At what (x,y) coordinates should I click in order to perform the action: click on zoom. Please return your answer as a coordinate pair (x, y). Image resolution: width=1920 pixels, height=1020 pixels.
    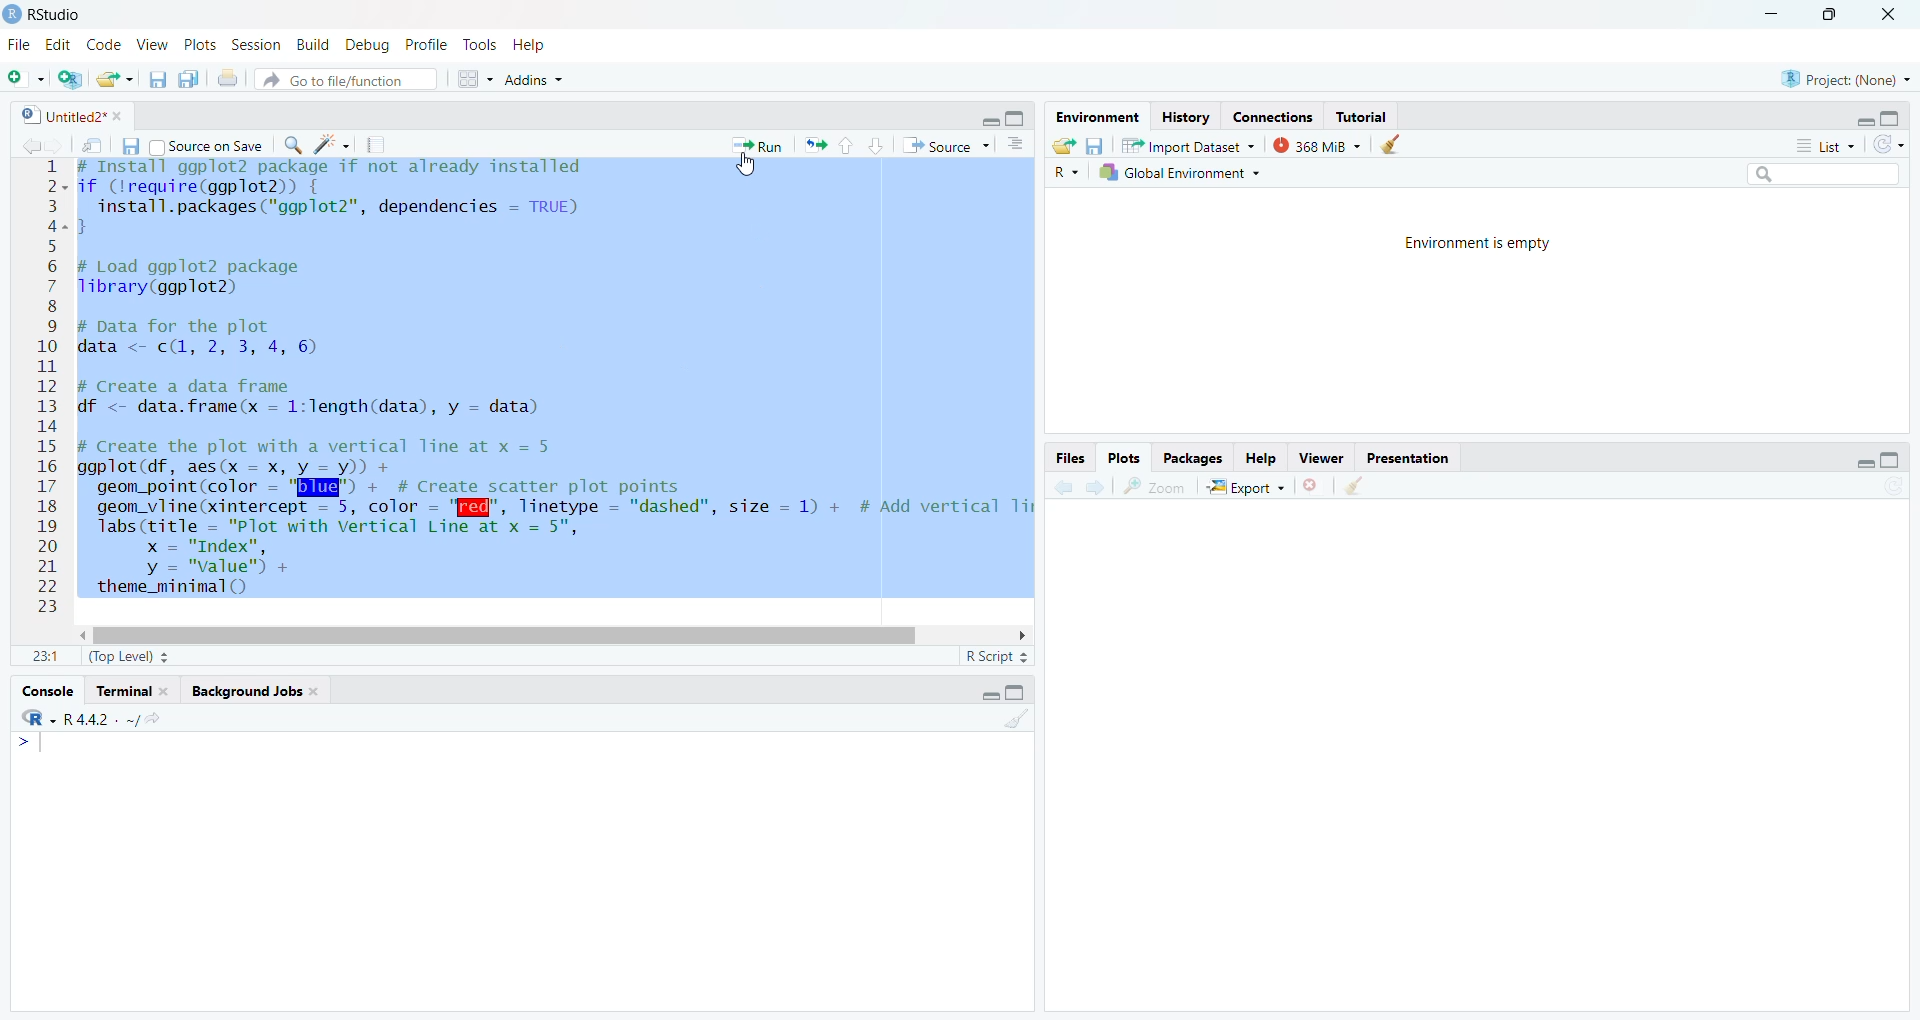
    Looking at the image, I should click on (1154, 487).